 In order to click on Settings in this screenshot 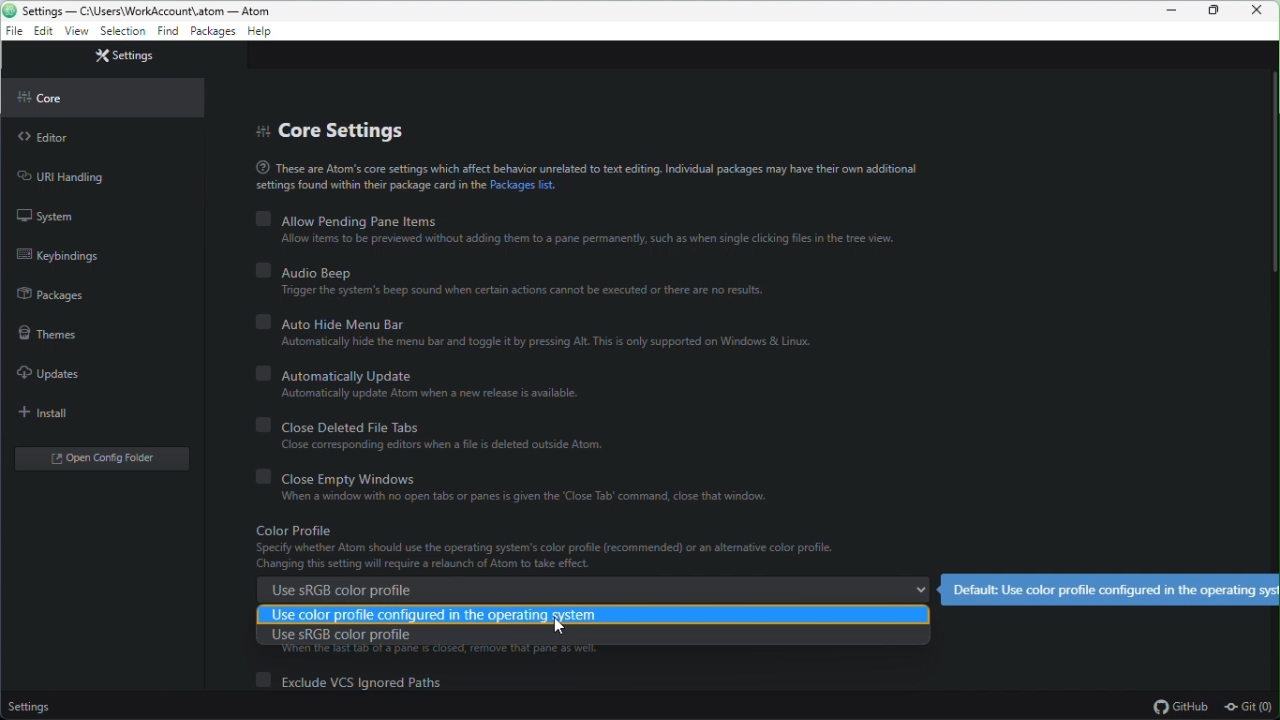, I will do `click(30, 709)`.